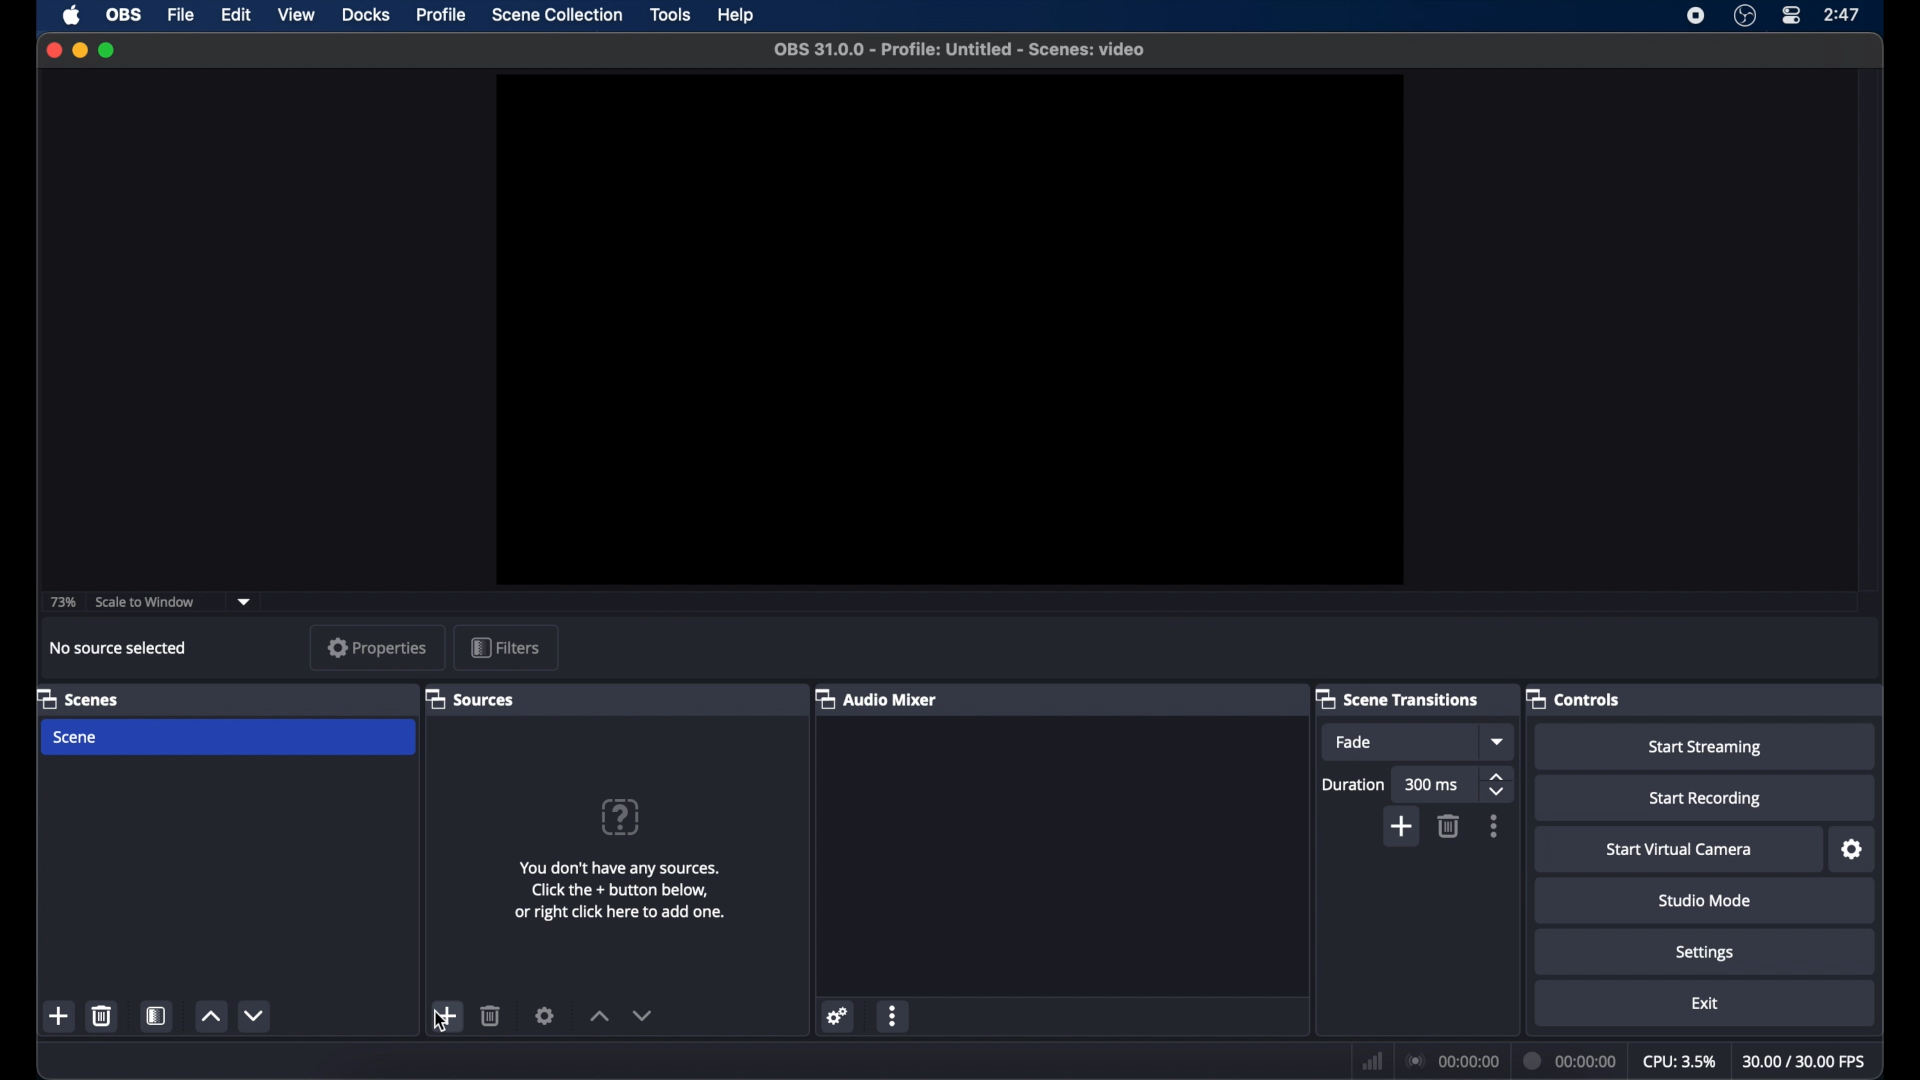  What do you see at coordinates (298, 15) in the screenshot?
I see `view` at bounding box center [298, 15].